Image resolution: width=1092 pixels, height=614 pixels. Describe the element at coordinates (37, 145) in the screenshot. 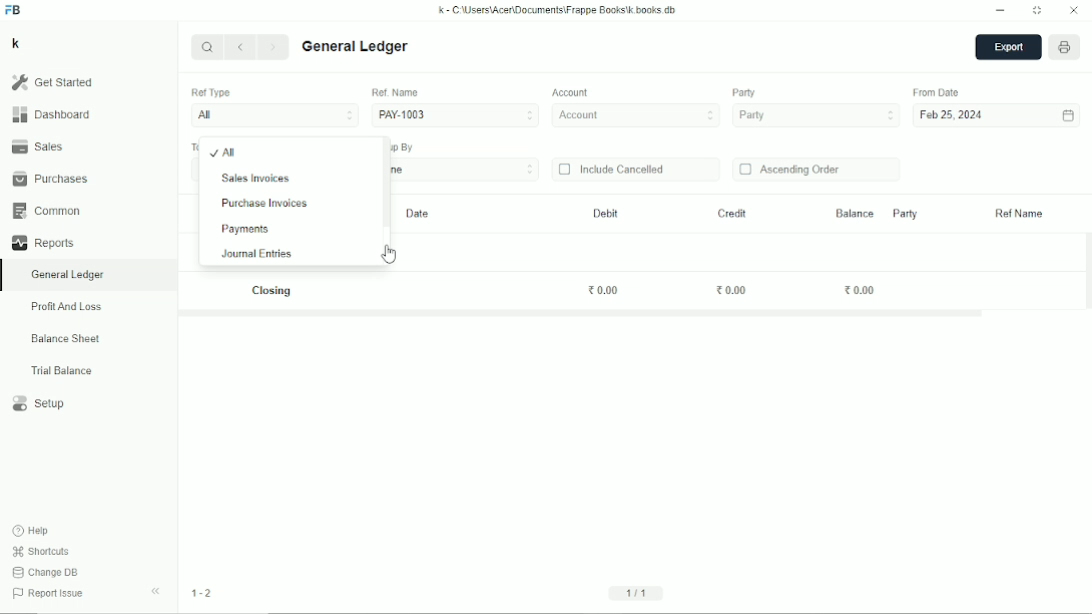

I see `Sales` at that location.